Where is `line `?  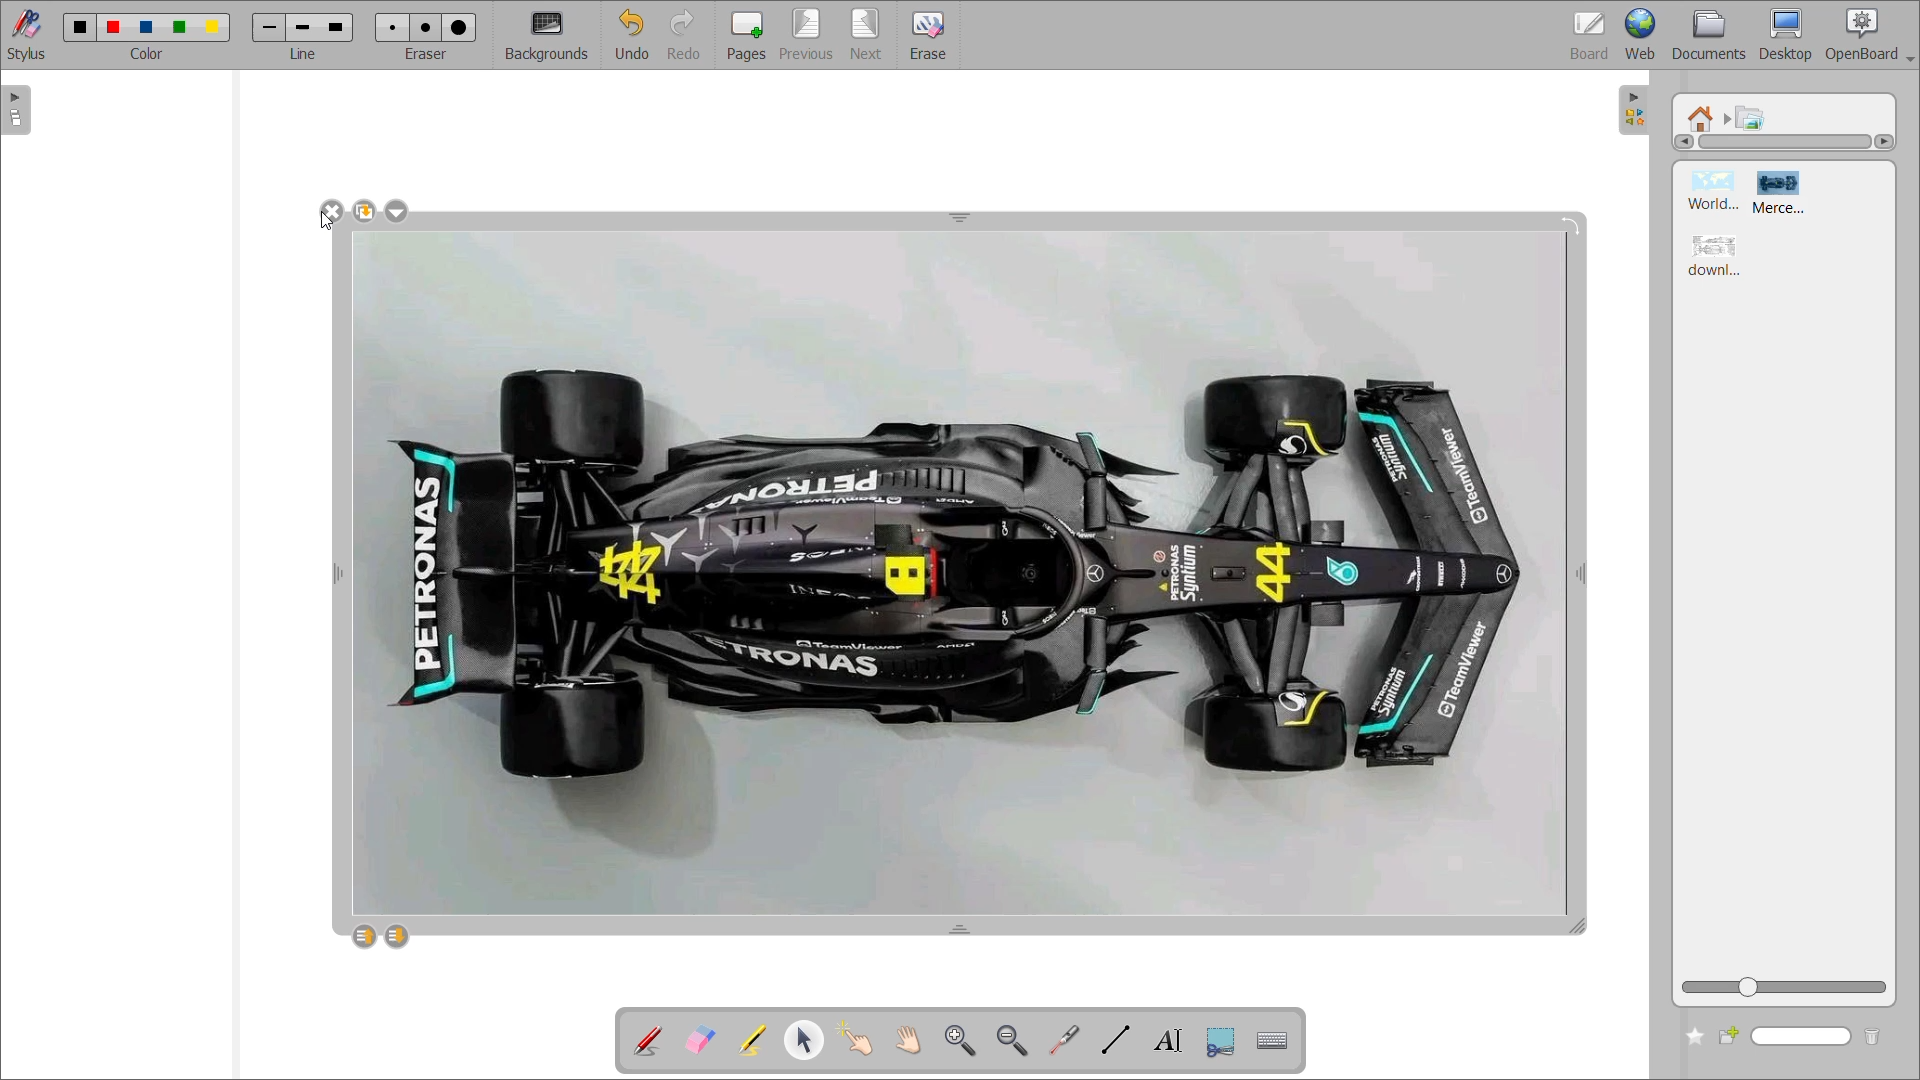 line  is located at coordinates (304, 61).